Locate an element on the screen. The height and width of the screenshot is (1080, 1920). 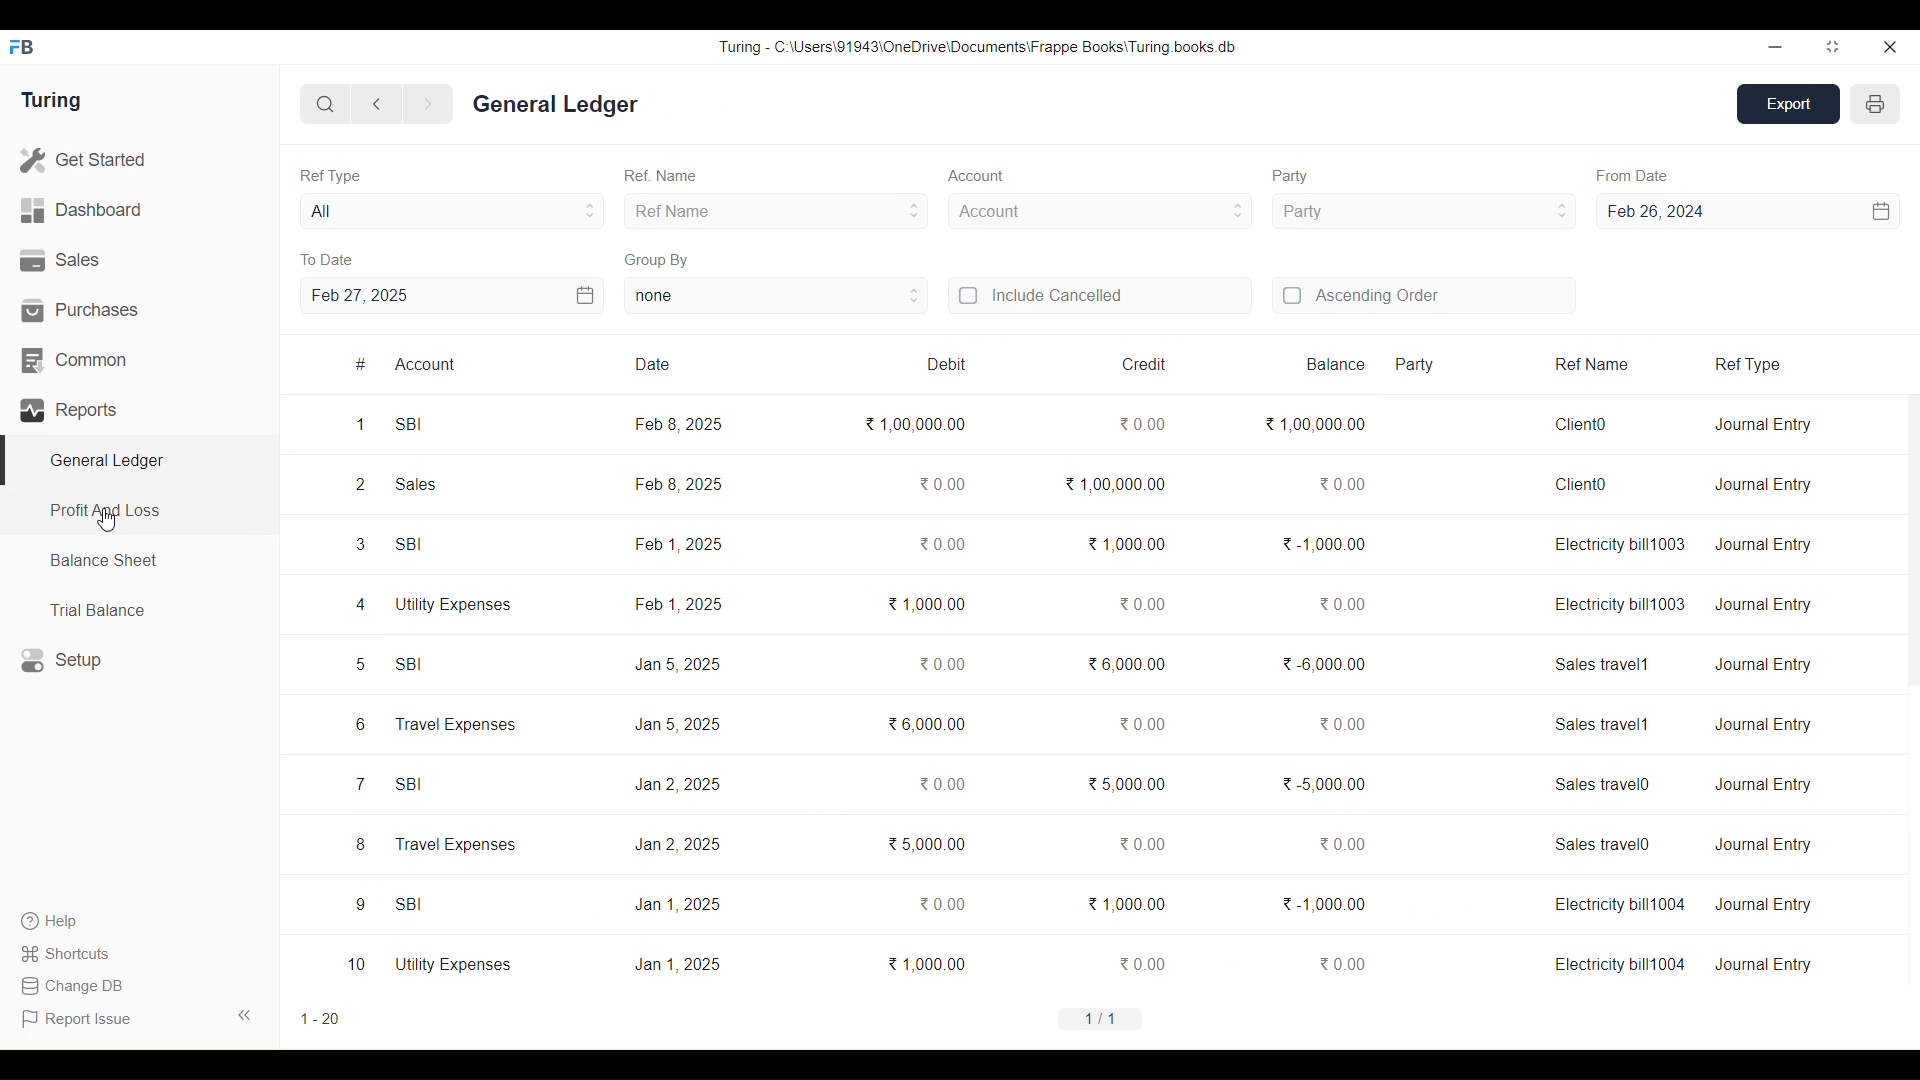
1,000.00 is located at coordinates (926, 963).